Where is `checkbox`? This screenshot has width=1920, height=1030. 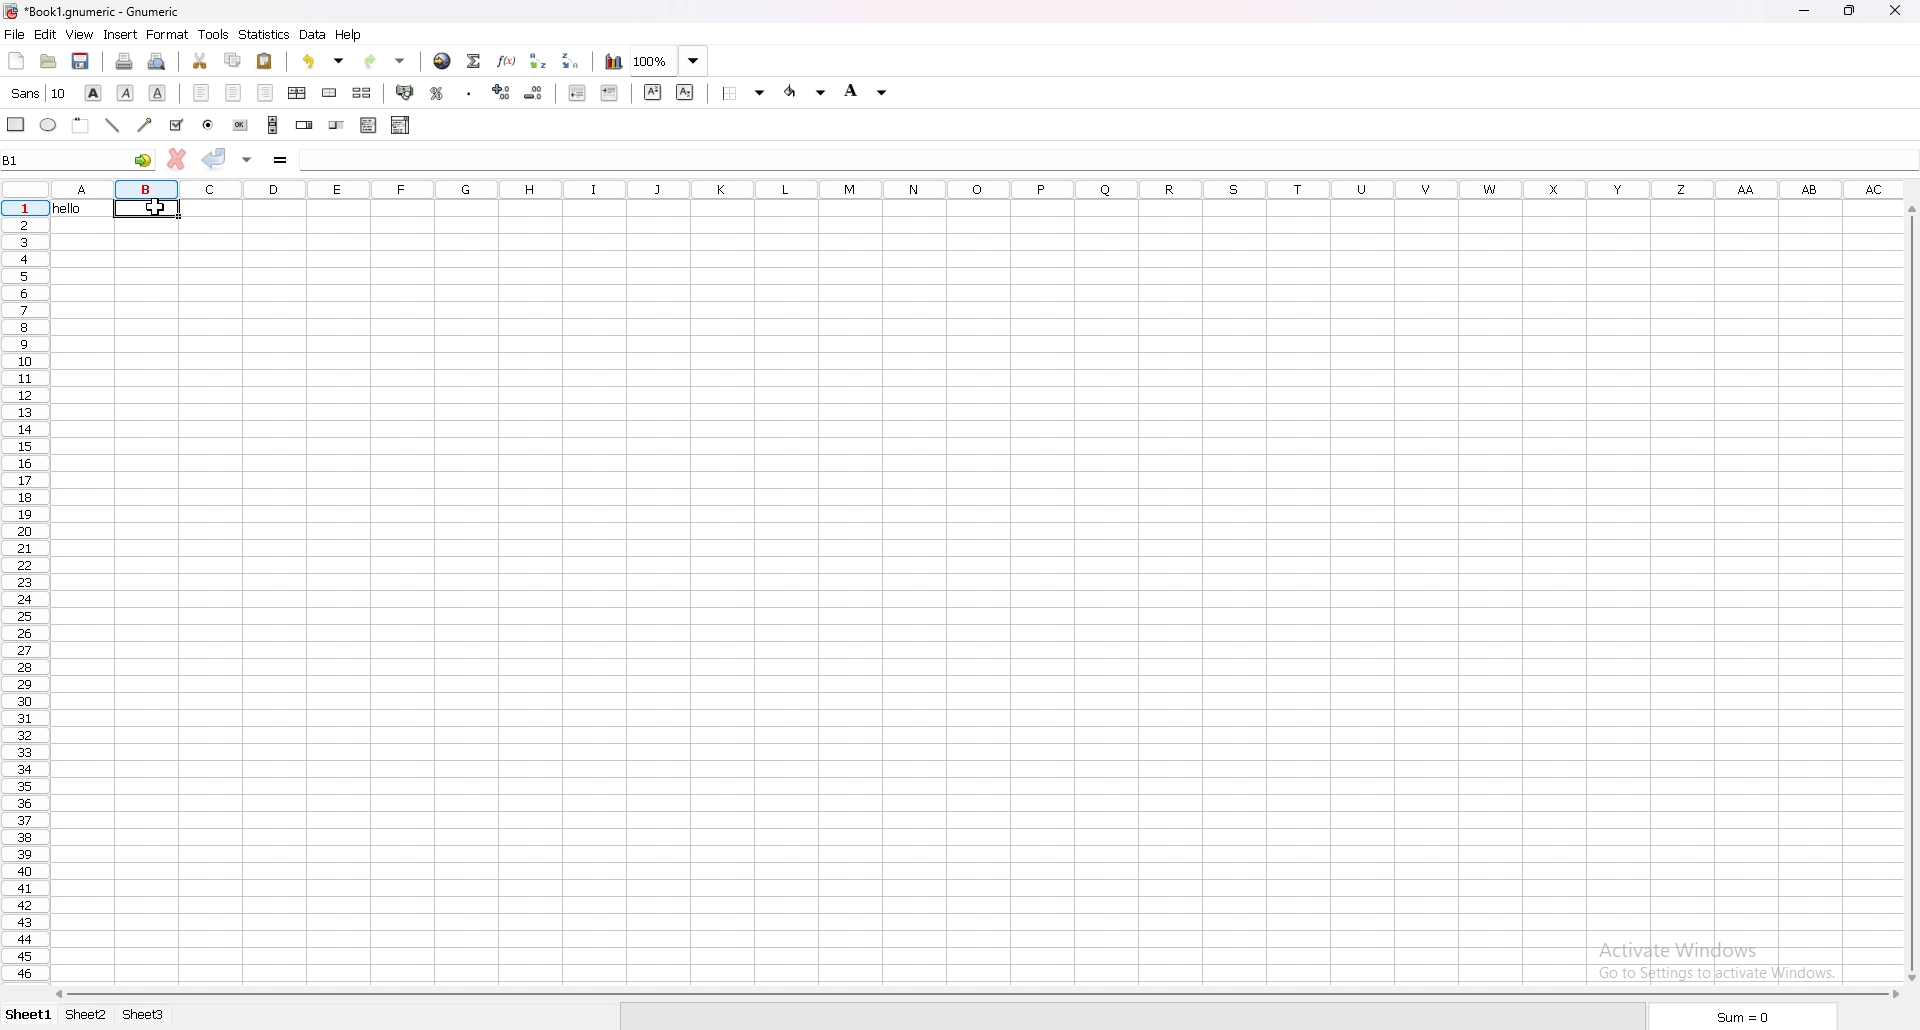
checkbox is located at coordinates (175, 125).